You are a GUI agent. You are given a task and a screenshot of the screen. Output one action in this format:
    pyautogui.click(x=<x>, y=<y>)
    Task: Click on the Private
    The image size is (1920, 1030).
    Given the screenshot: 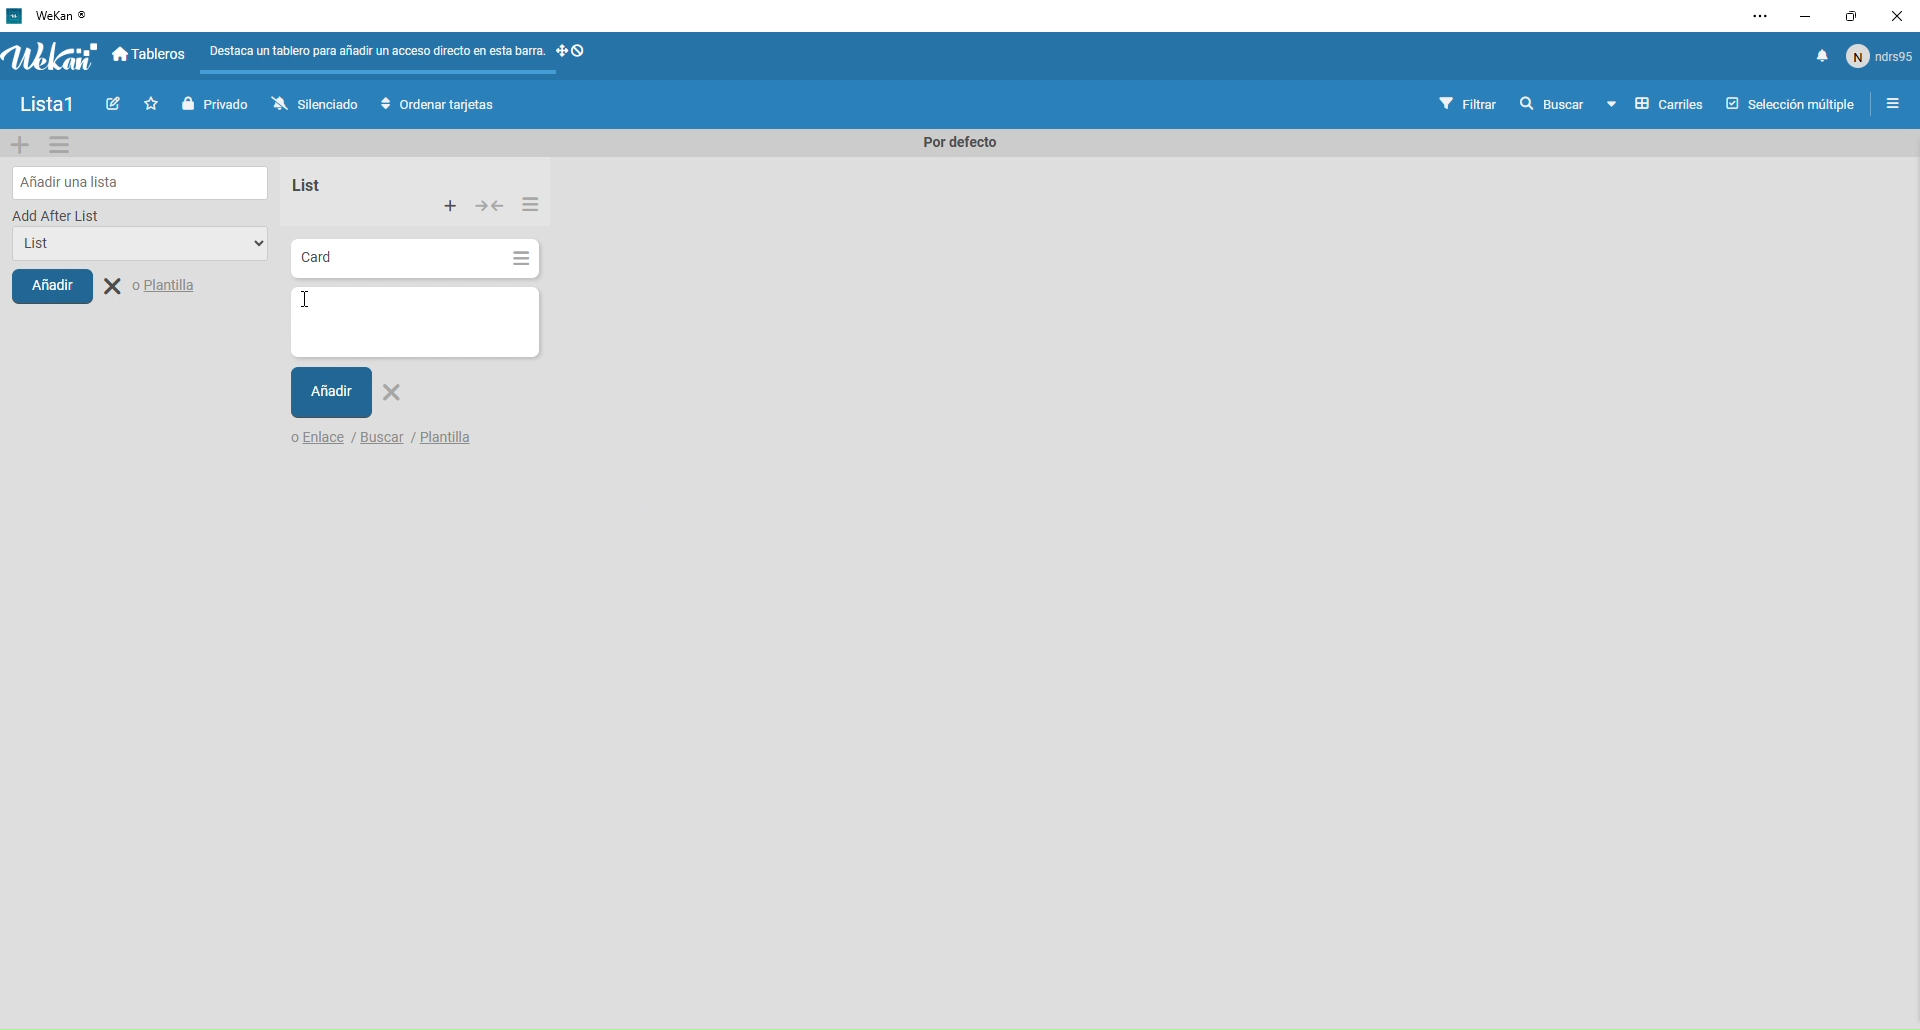 What is the action you would take?
    pyautogui.click(x=218, y=104)
    